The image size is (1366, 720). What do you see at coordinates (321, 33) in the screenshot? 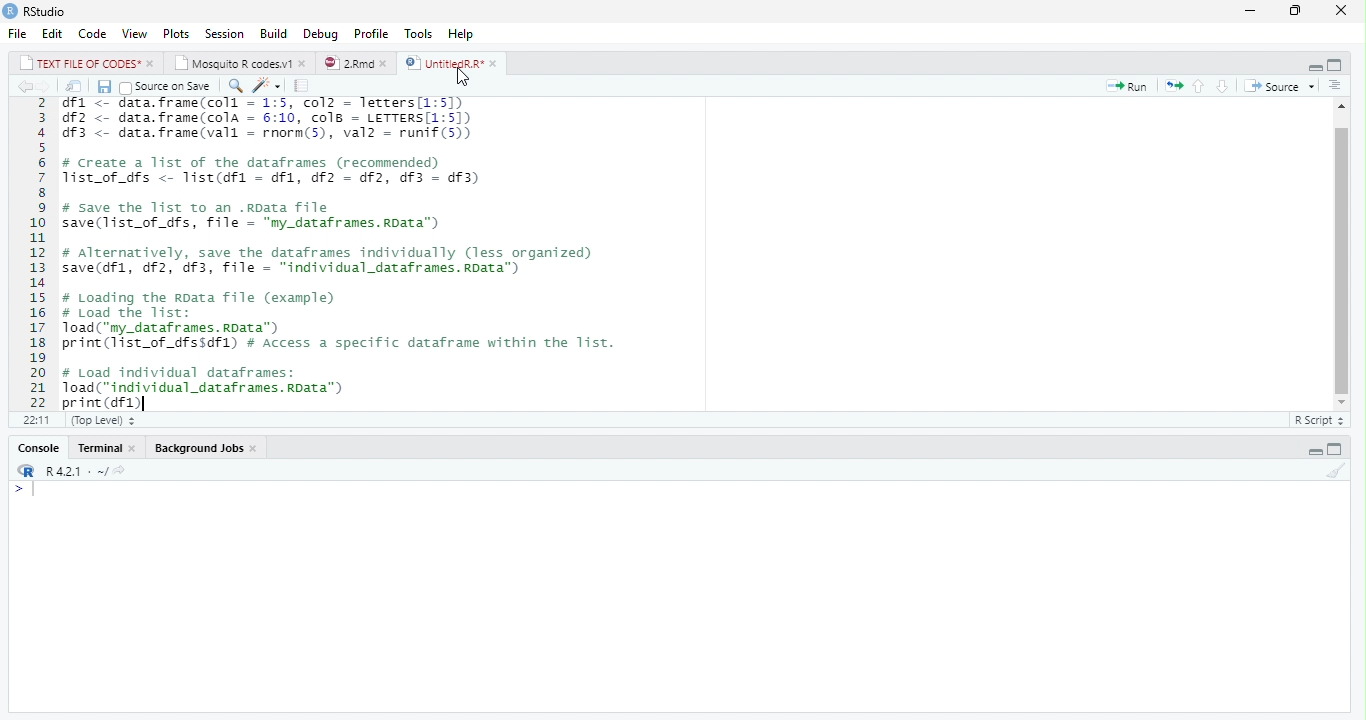
I see `Debug` at bounding box center [321, 33].